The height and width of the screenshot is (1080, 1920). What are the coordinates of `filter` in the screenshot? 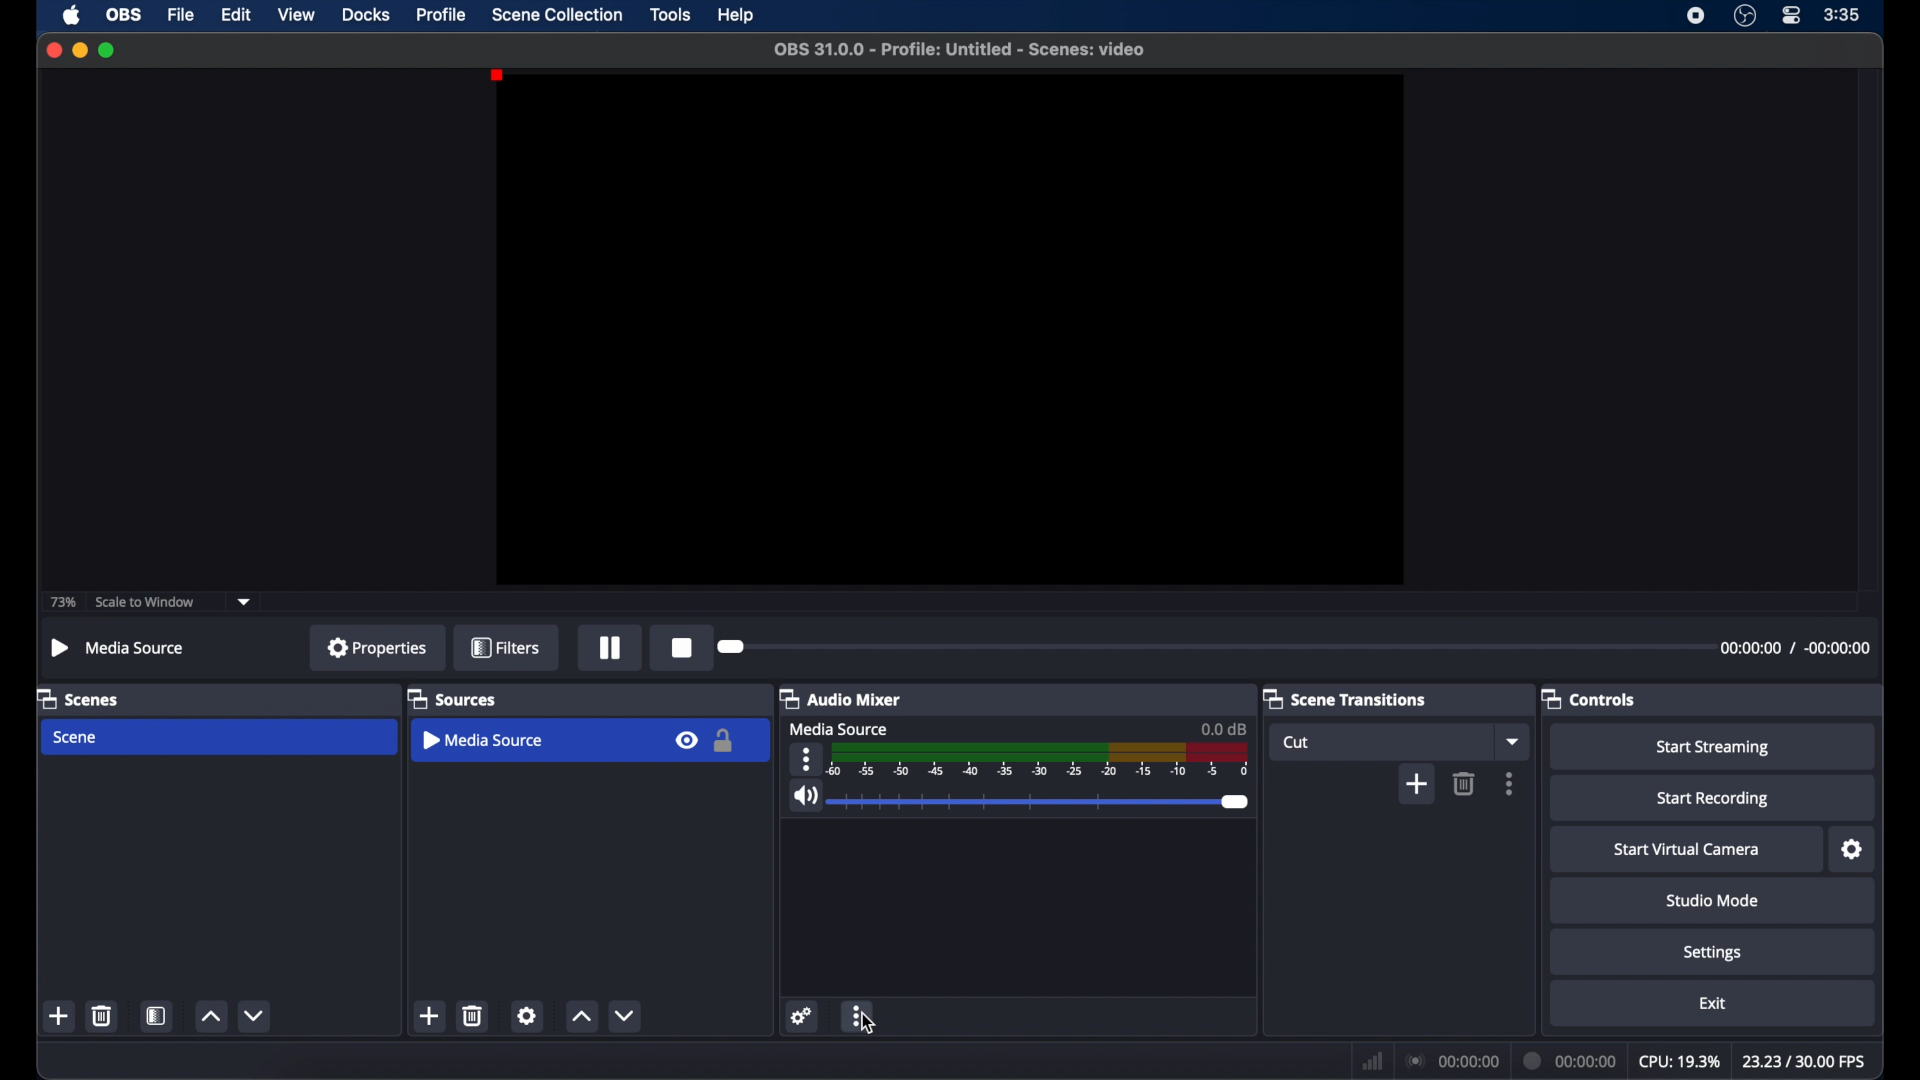 It's located at (505, 646).